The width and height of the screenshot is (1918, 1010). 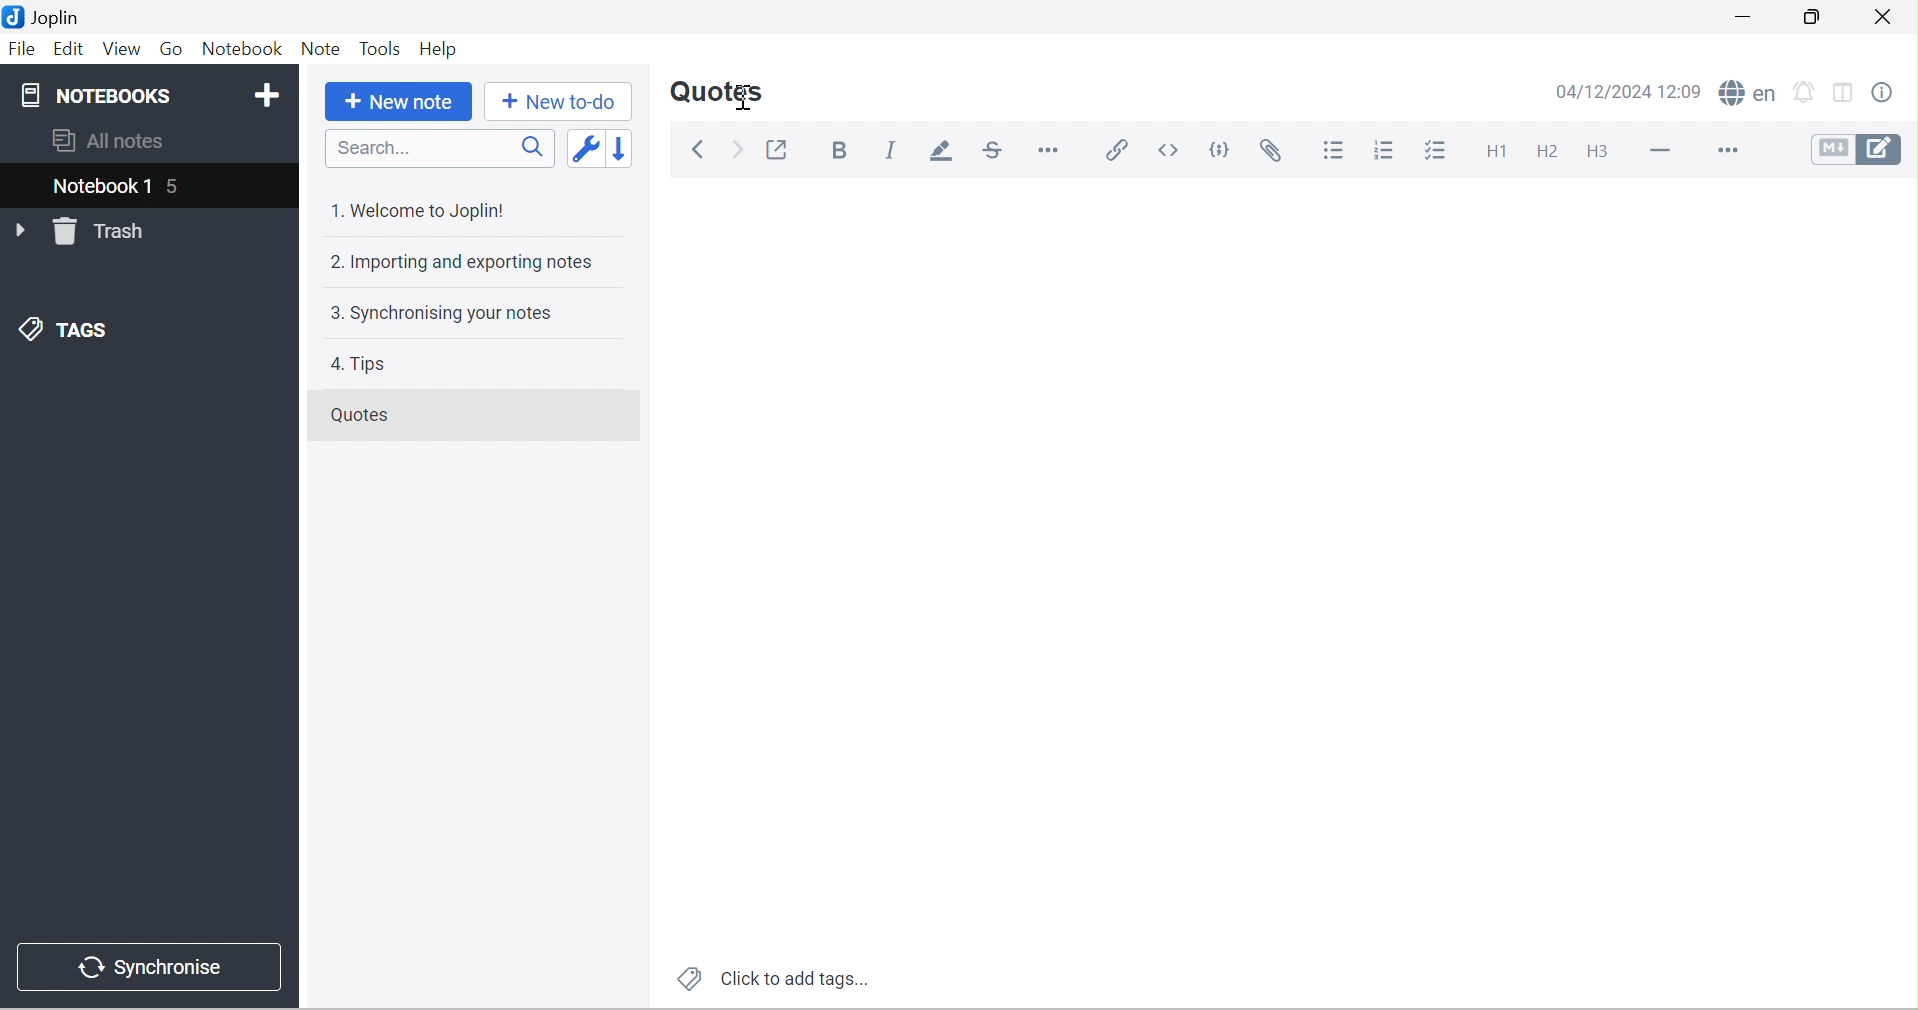 I want to click on Forward, so click(x=737, y=151).